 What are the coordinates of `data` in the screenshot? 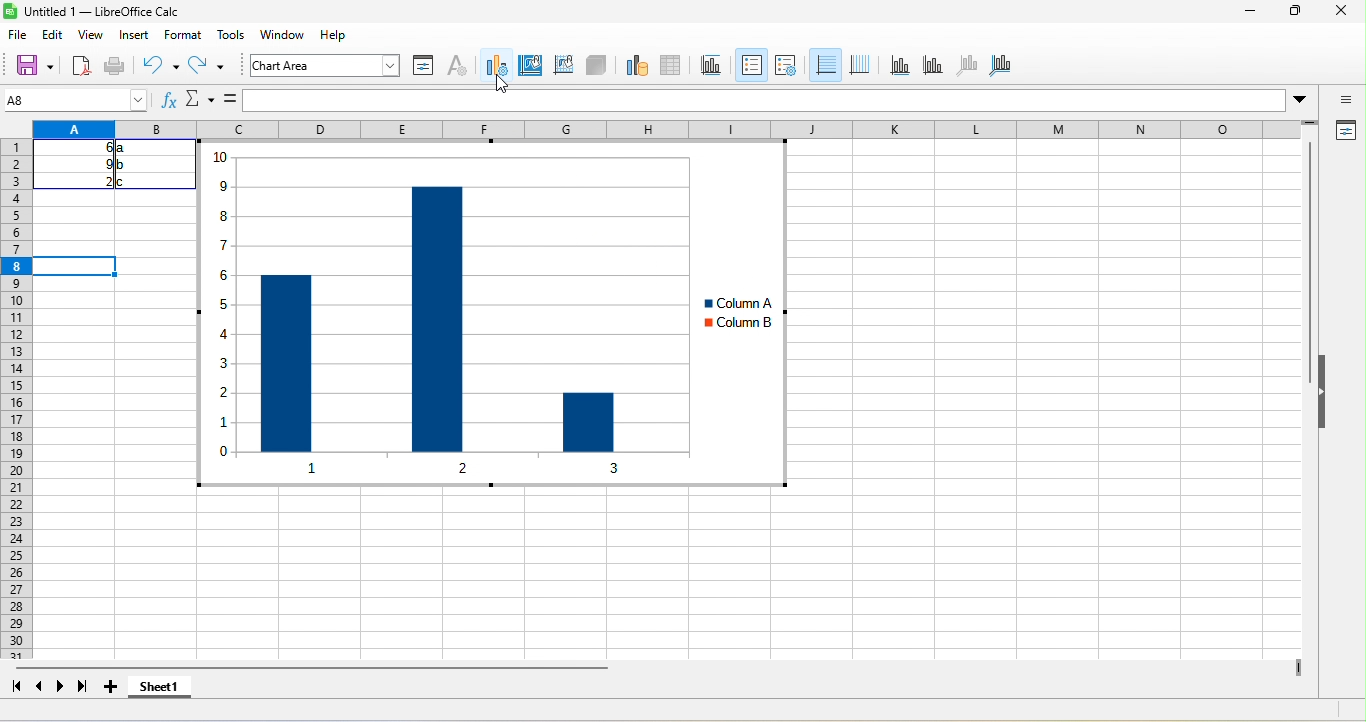 It's located at (323, 34).